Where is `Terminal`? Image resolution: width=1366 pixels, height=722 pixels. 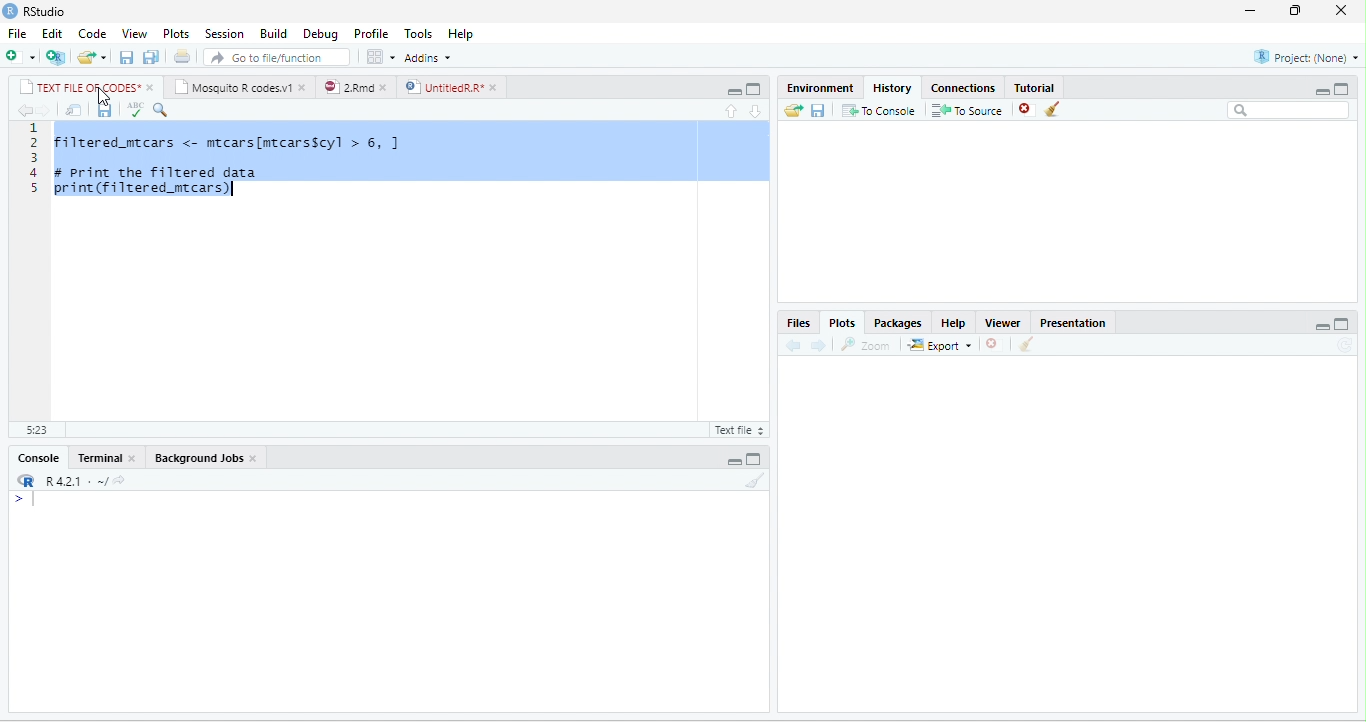 Terminal is located at coordinates (97, 457).